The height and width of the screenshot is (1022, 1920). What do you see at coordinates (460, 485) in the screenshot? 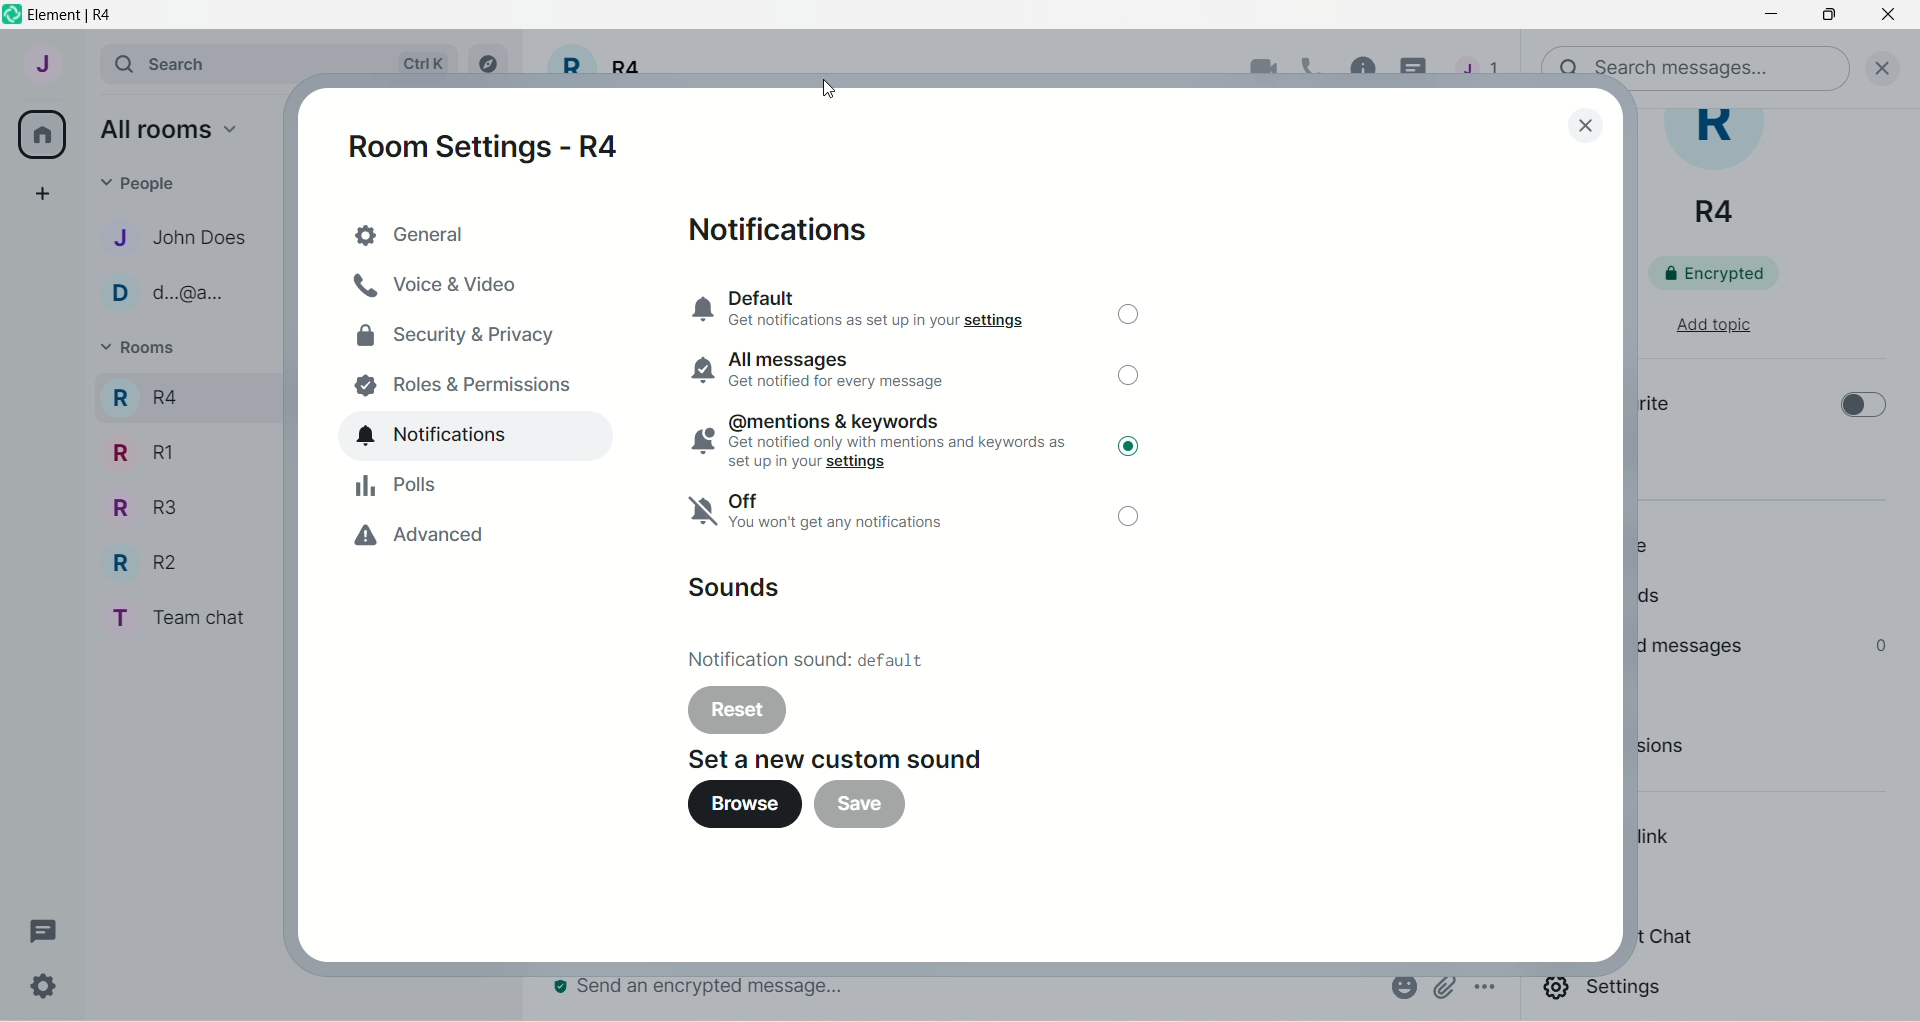
I see `Polls` at bounding box center [460, 485].